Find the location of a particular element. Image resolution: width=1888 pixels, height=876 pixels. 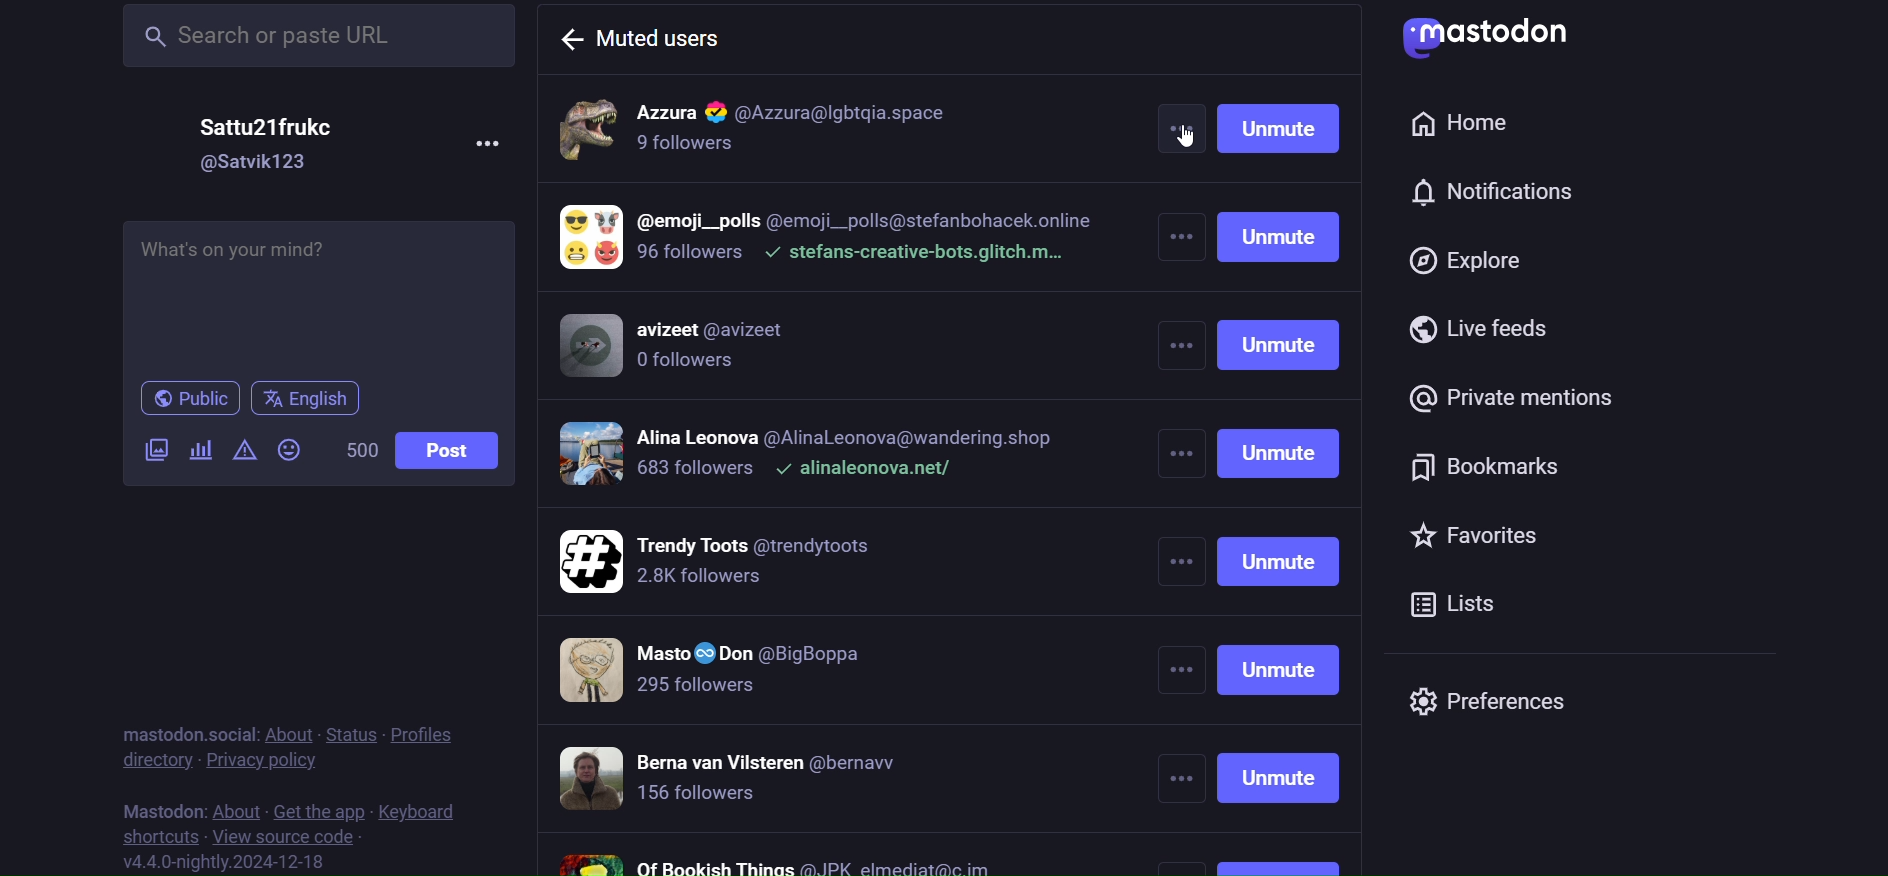

mastodon is located at coordinates (163, 807).